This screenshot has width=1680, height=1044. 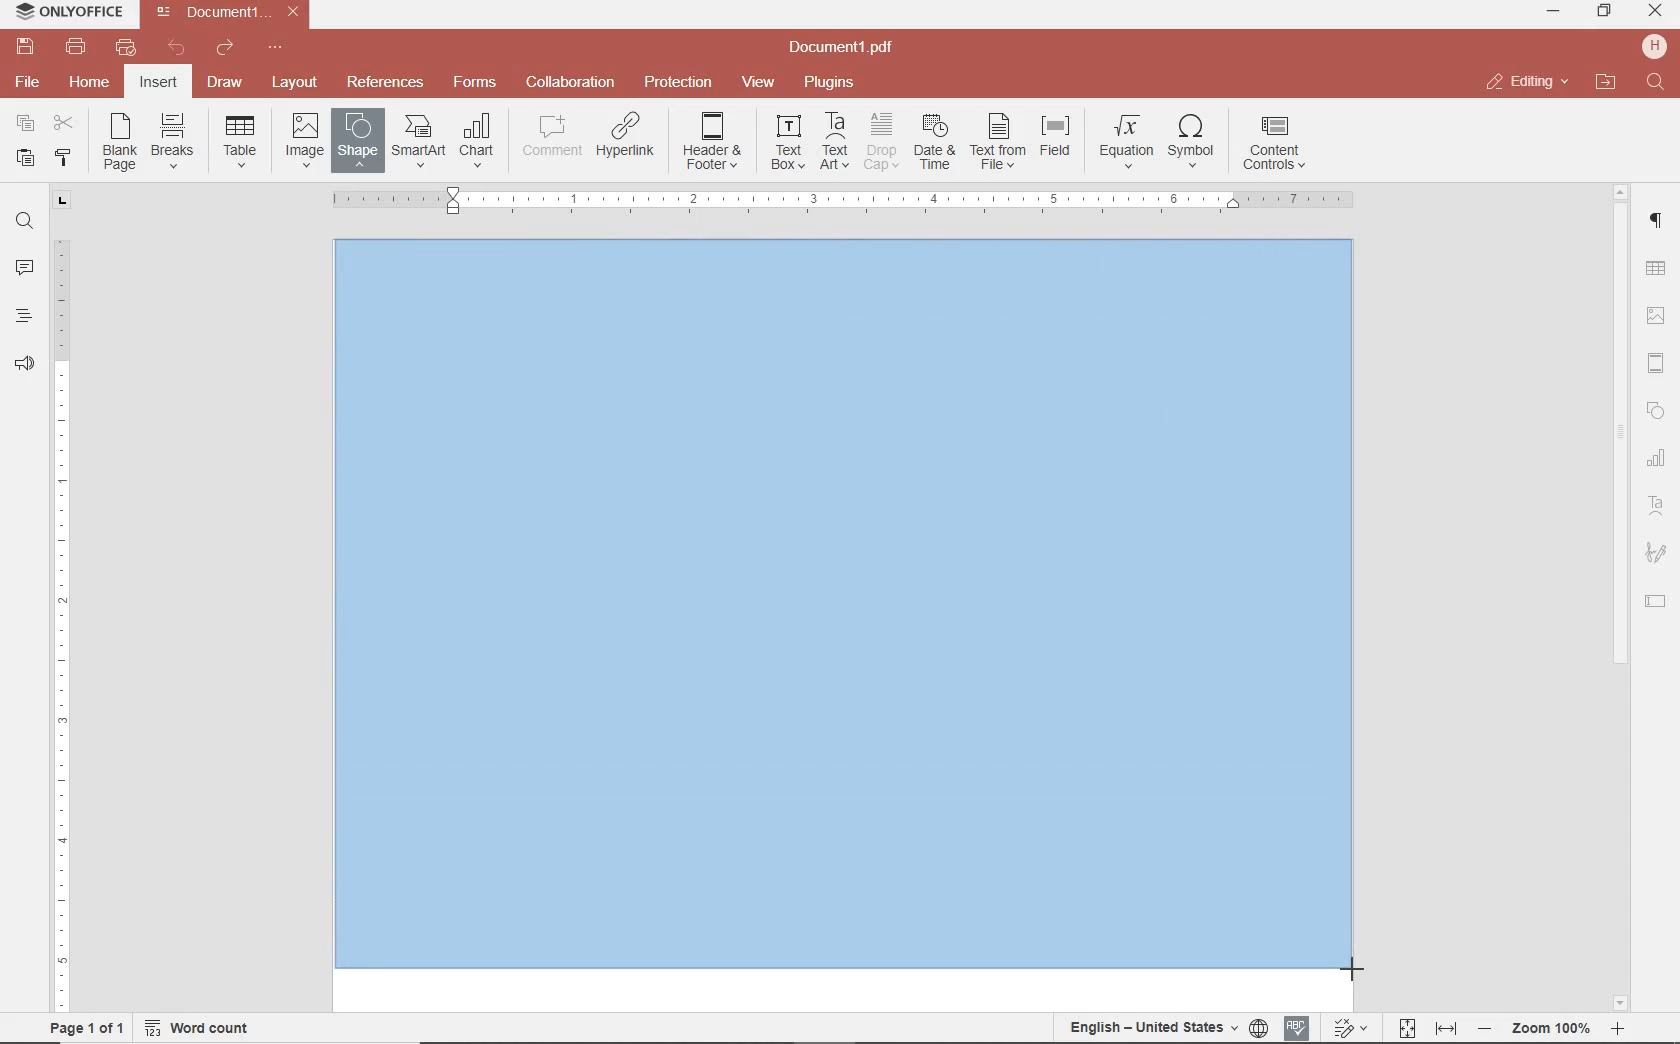 What do you see at coordinates (61, 156) in the screenshot?
I see `copy style` at bounding box center [61, 156].